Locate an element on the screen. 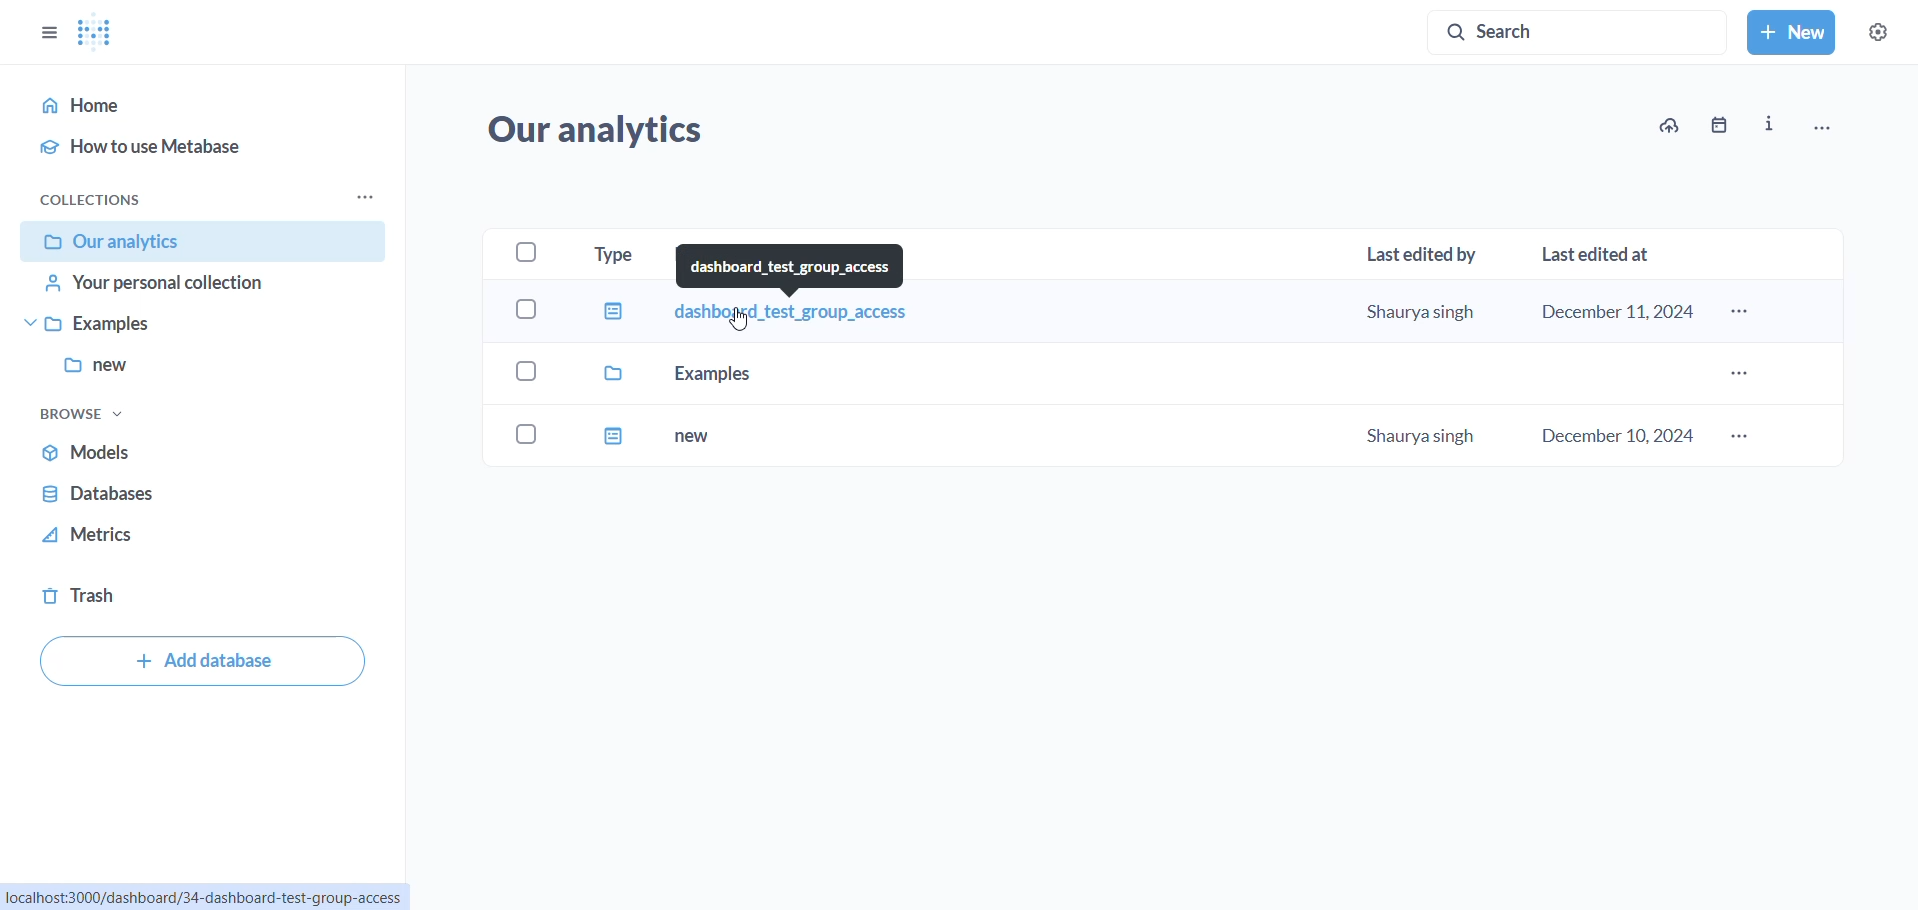 Image resolution: width=1918 pixels, height=910 pixels. Our analytics is located at coordinates (624, 138).